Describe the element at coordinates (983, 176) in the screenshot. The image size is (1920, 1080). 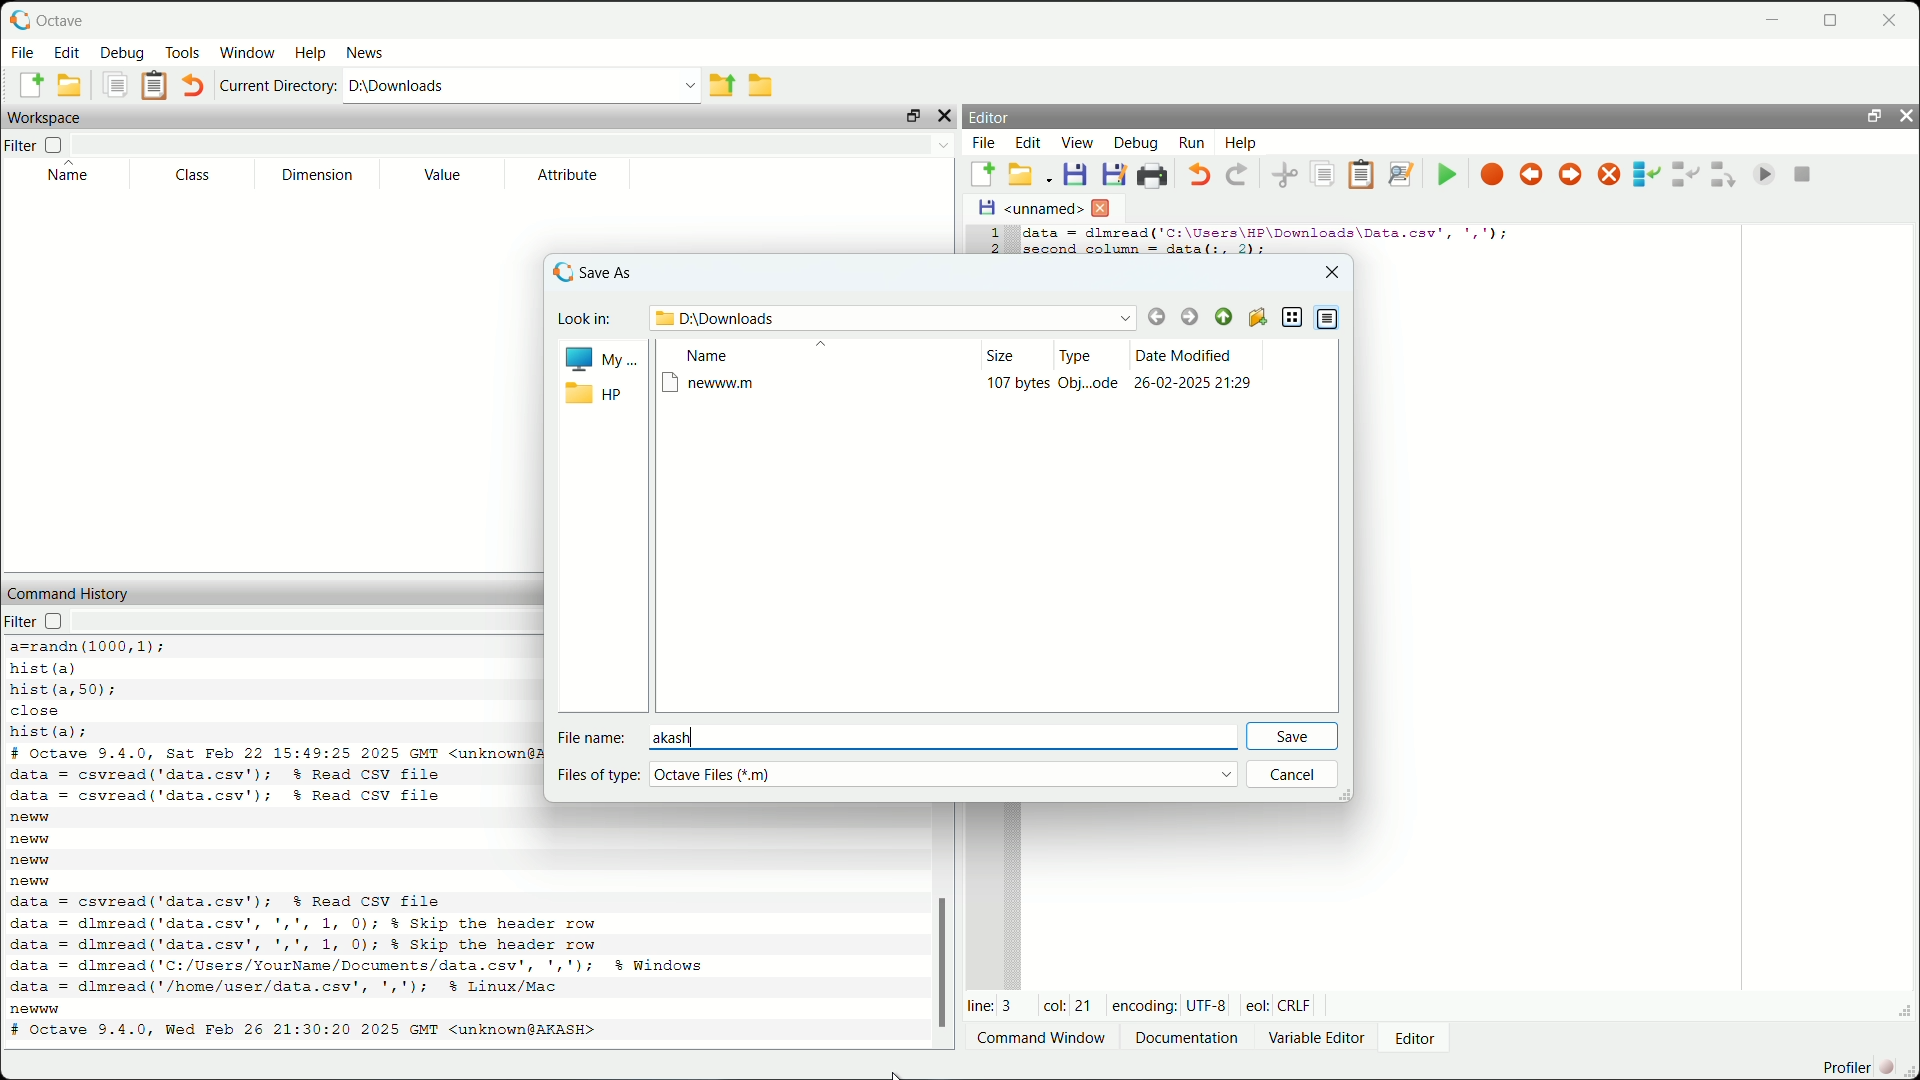
I see `new script` at that location.